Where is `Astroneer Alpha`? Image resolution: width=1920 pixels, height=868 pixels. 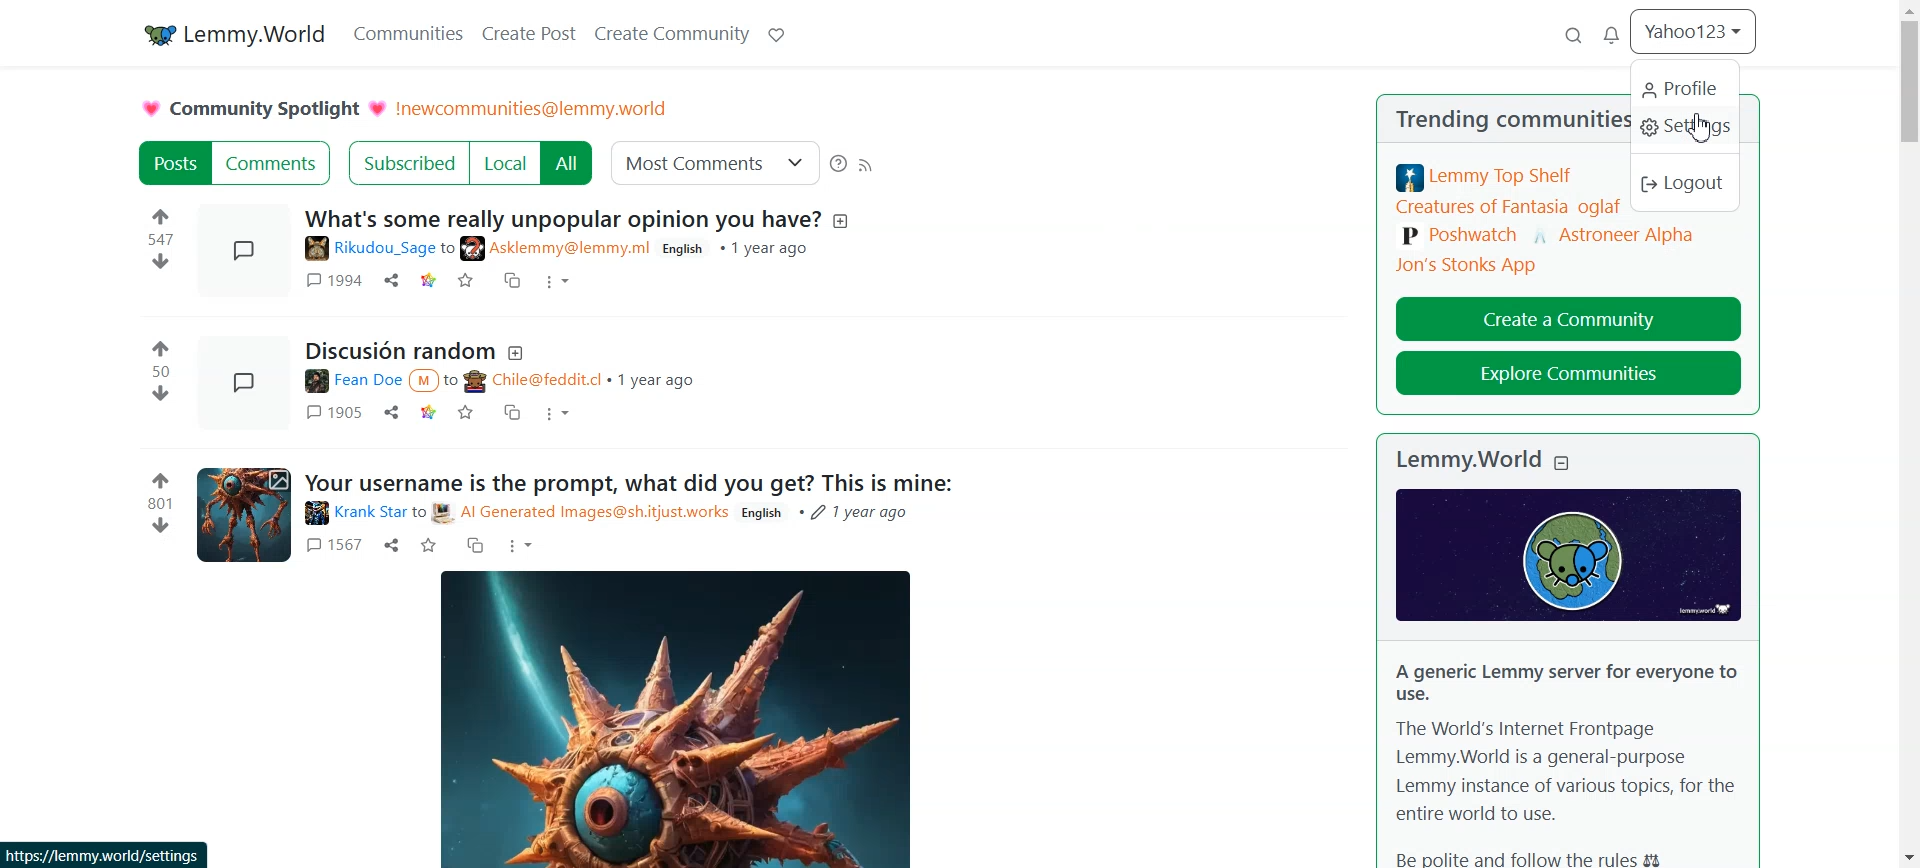
Astroneer Alpha is located at coordinates (1615, 232).